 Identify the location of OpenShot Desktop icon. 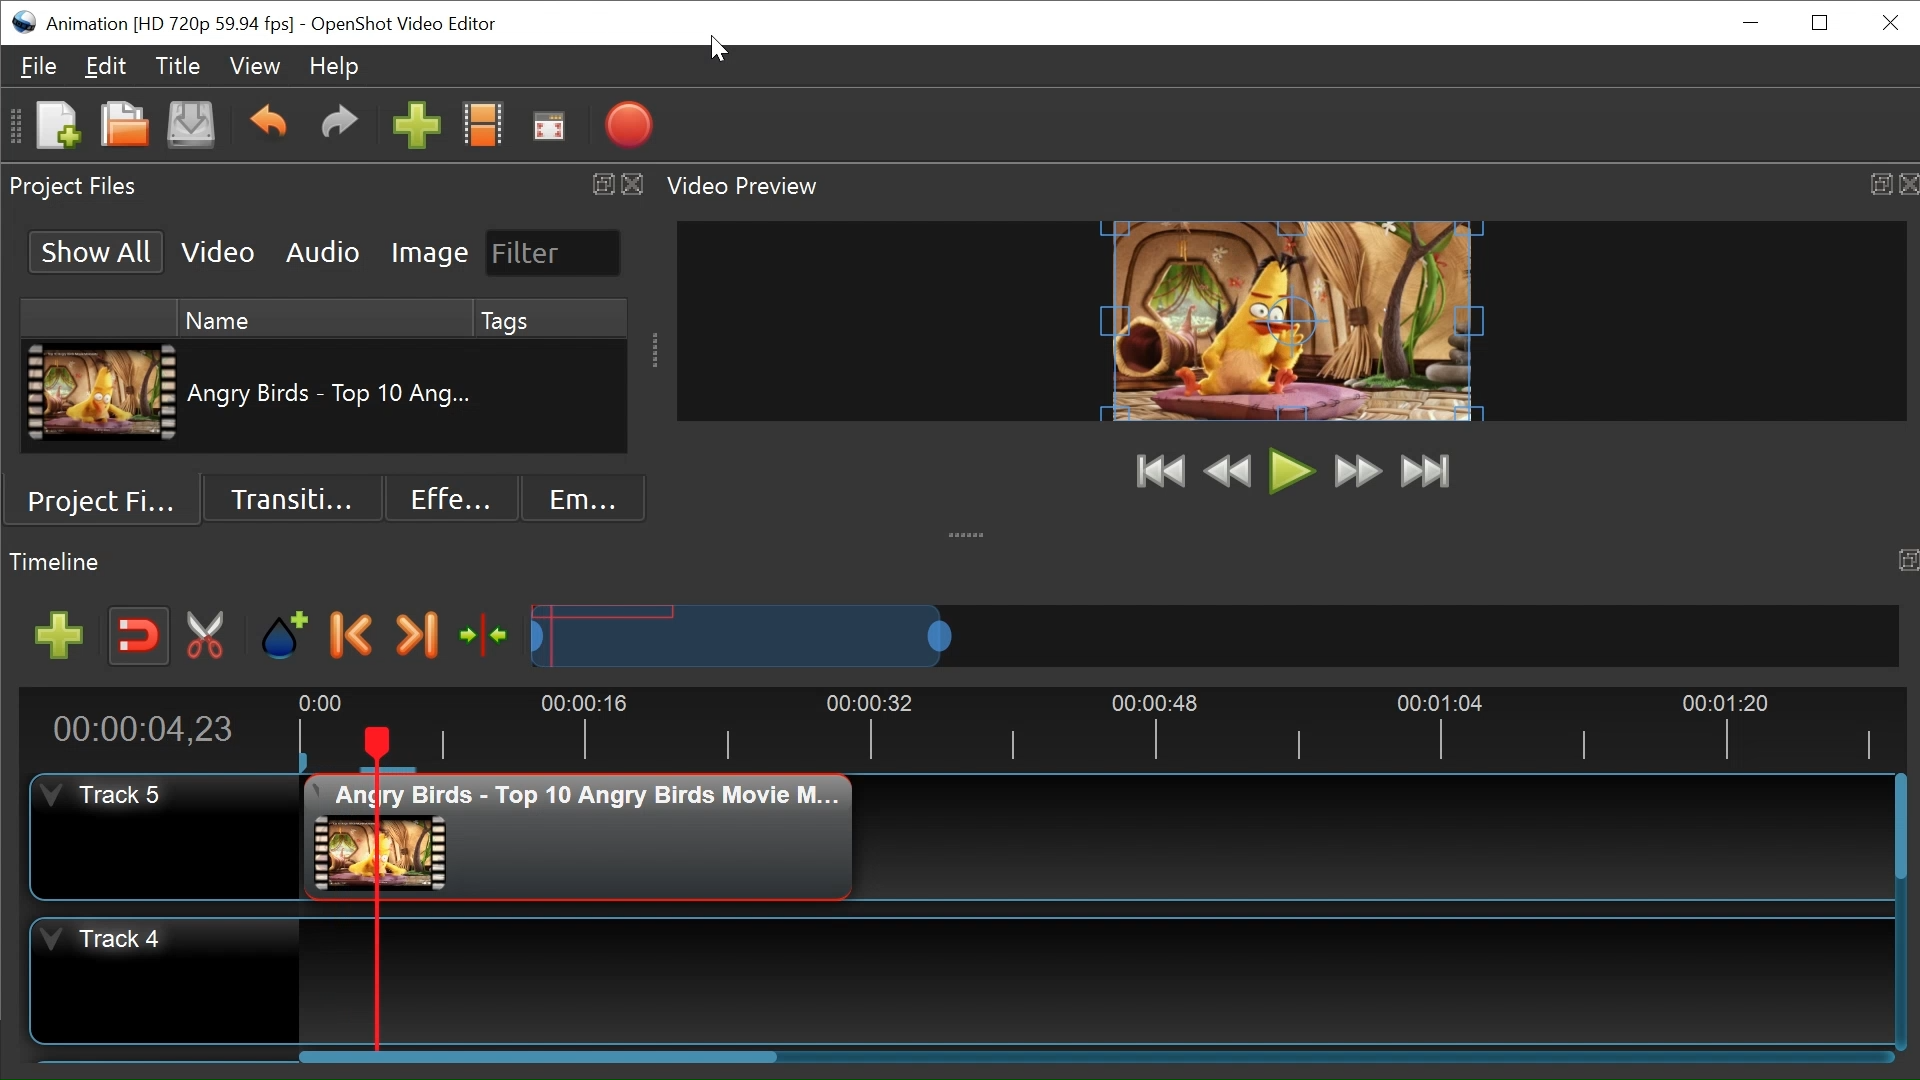
(23, 22).